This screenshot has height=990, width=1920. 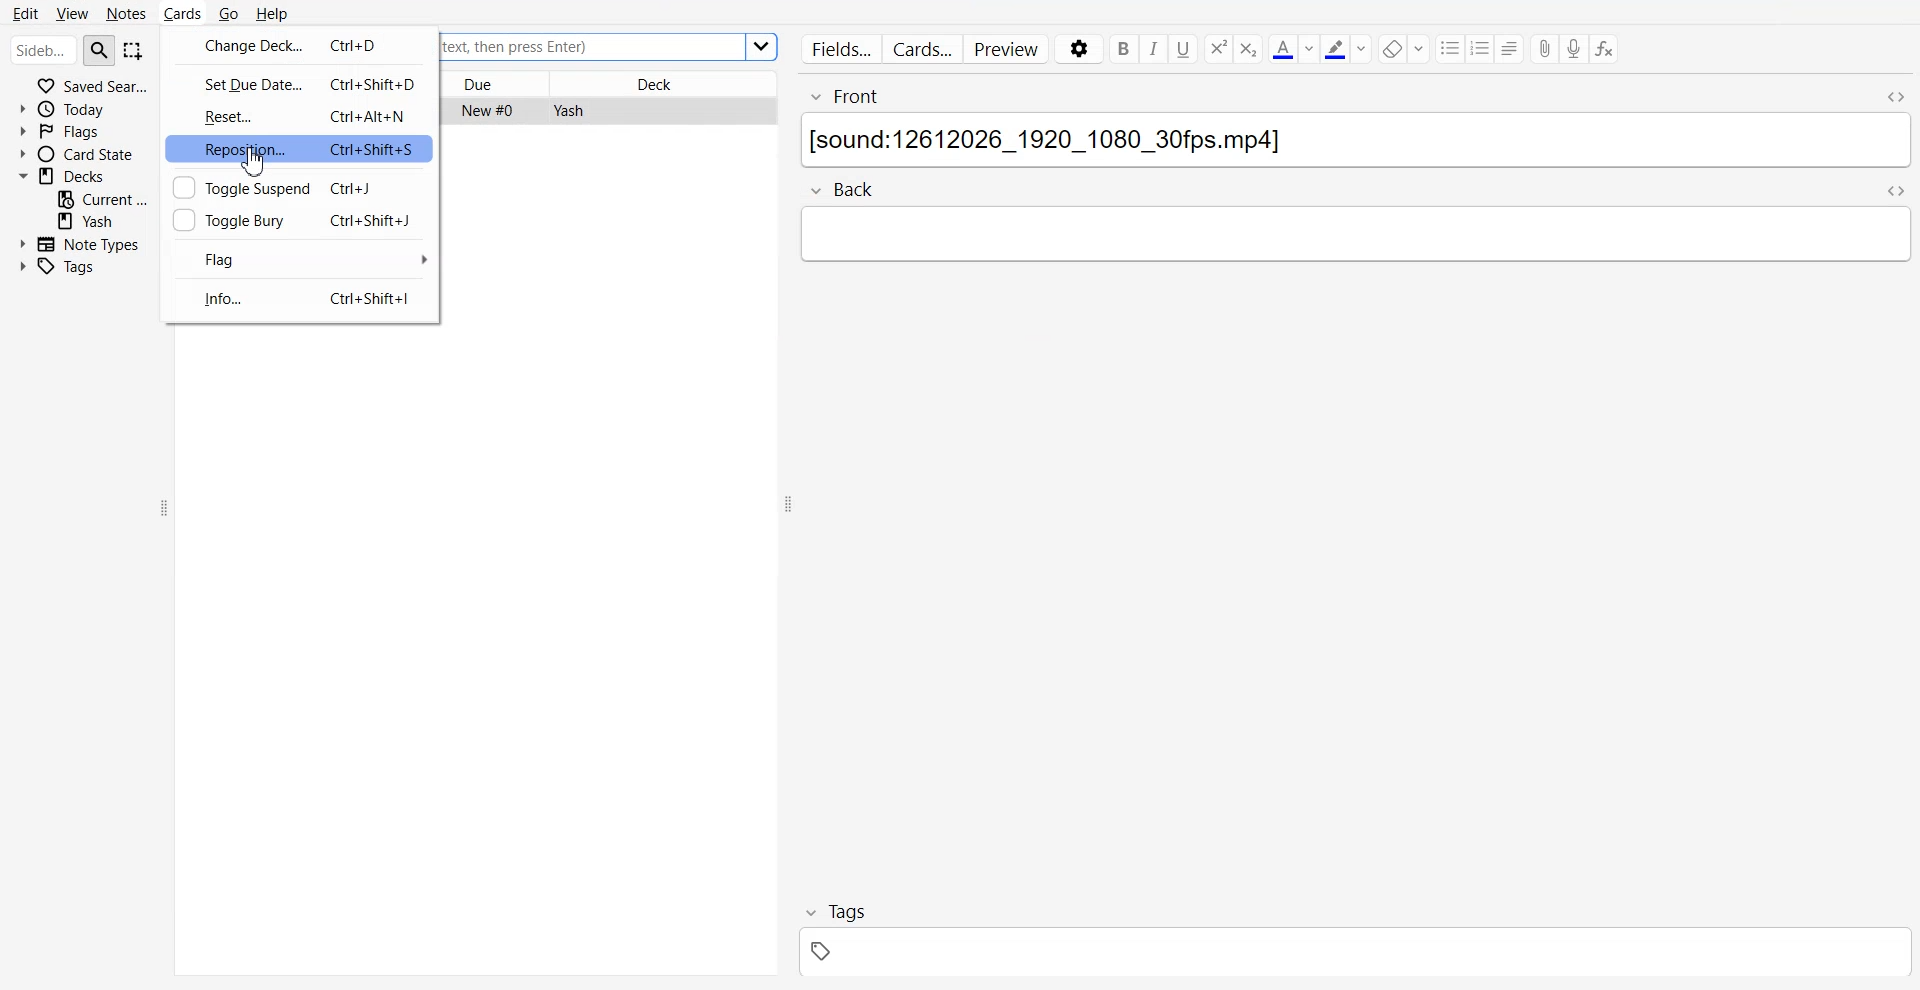 I want to click on Note Types, so click(x=80, y=242).